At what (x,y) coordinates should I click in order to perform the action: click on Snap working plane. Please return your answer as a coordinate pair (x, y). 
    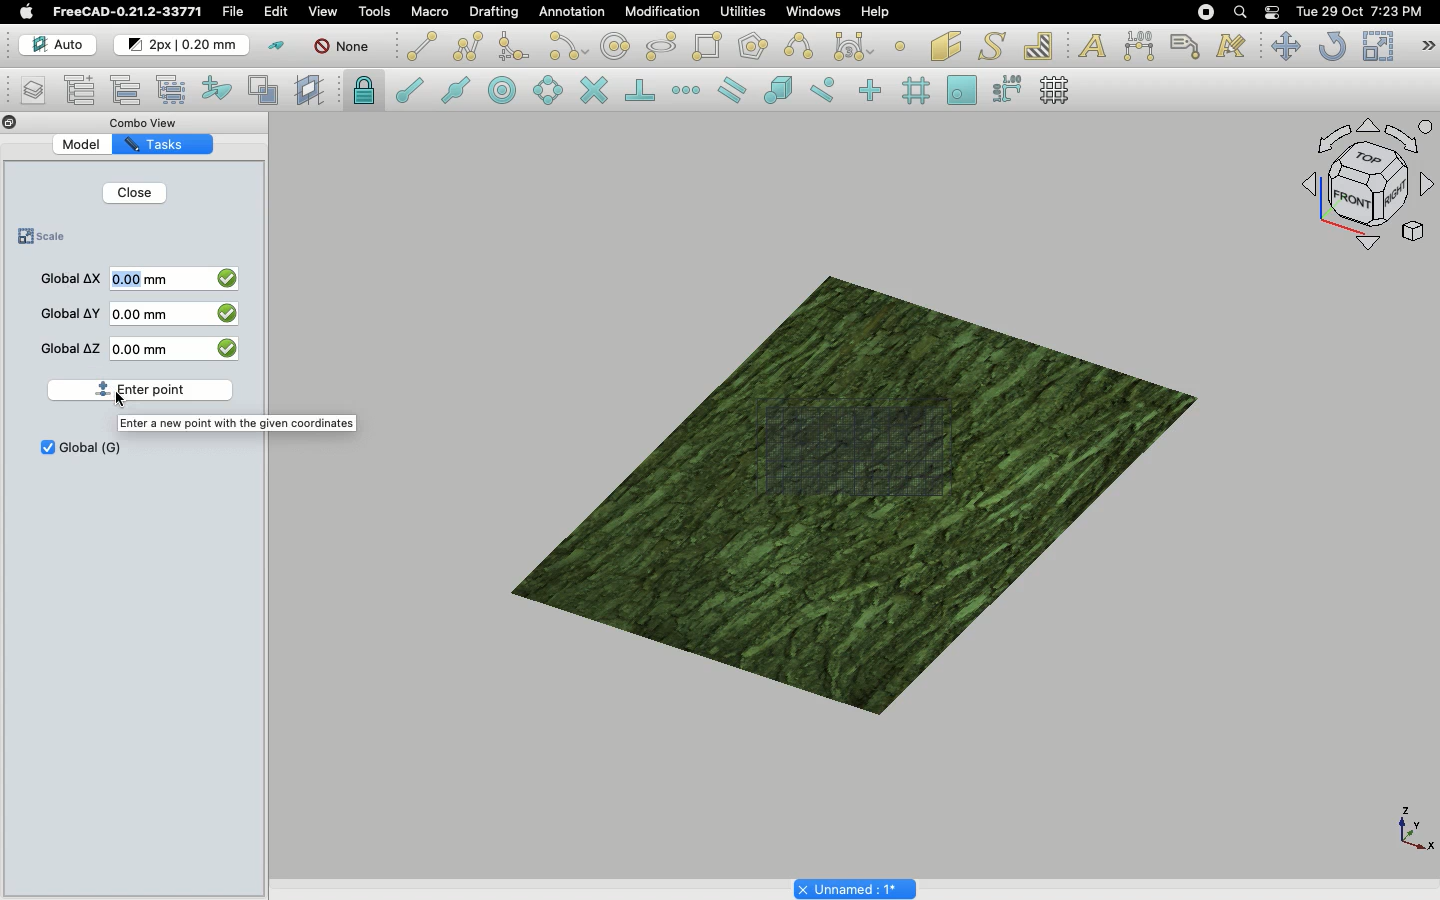
    Looking at the image, I should click on (959, 87).